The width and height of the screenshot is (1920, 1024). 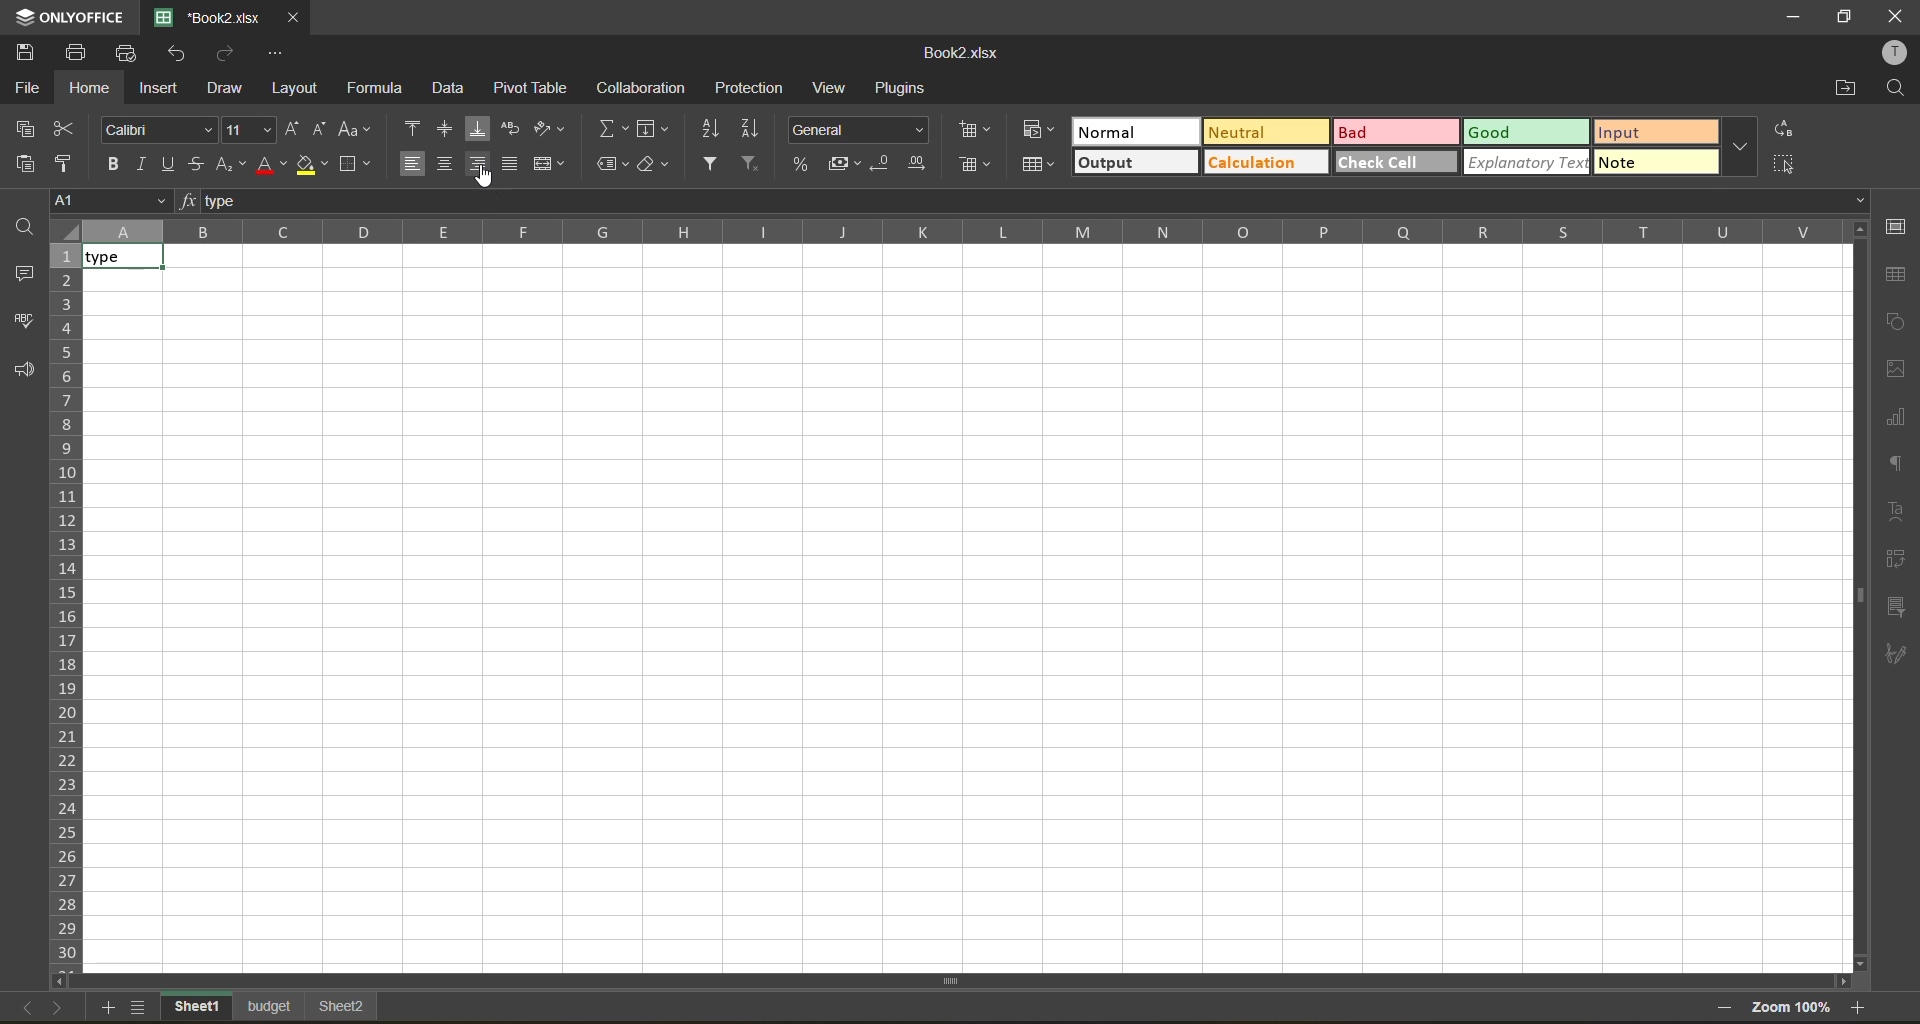 What do you see at coordinates (127, 54) in the screenshot?
I see `quick print` at bounding box center [127, 54].